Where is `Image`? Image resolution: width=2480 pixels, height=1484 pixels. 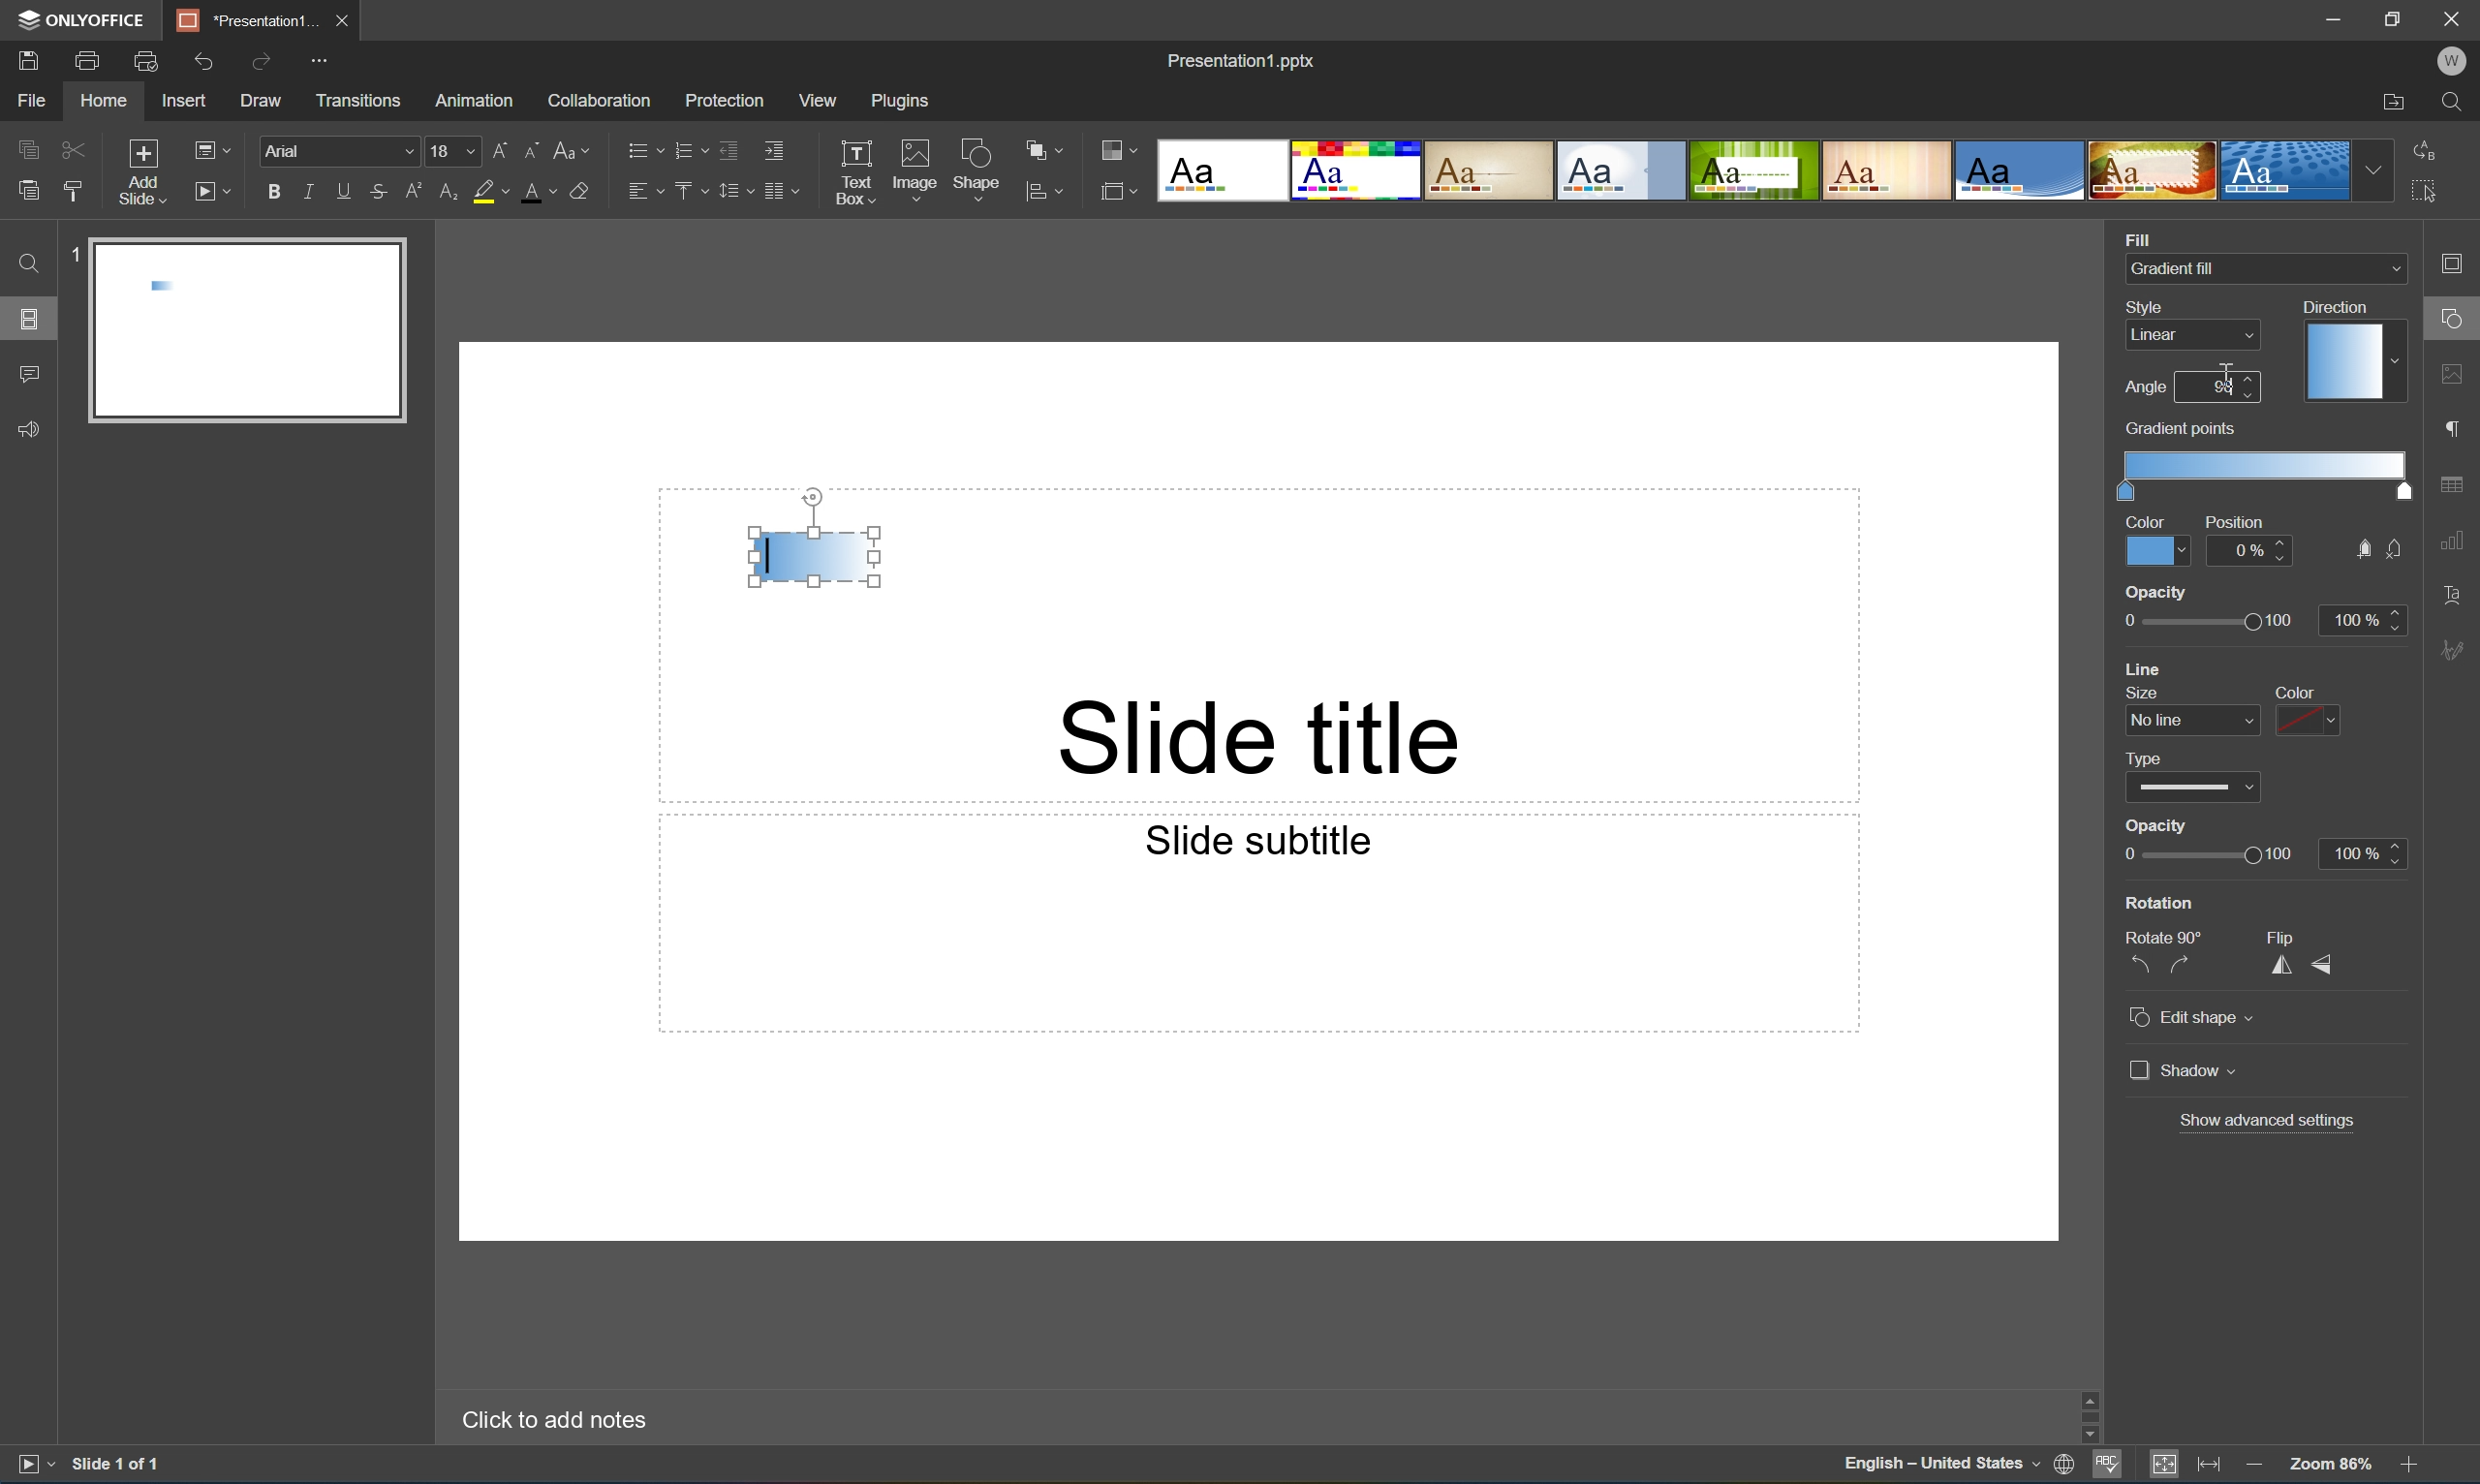 Image is located at coordinates (916, 173).